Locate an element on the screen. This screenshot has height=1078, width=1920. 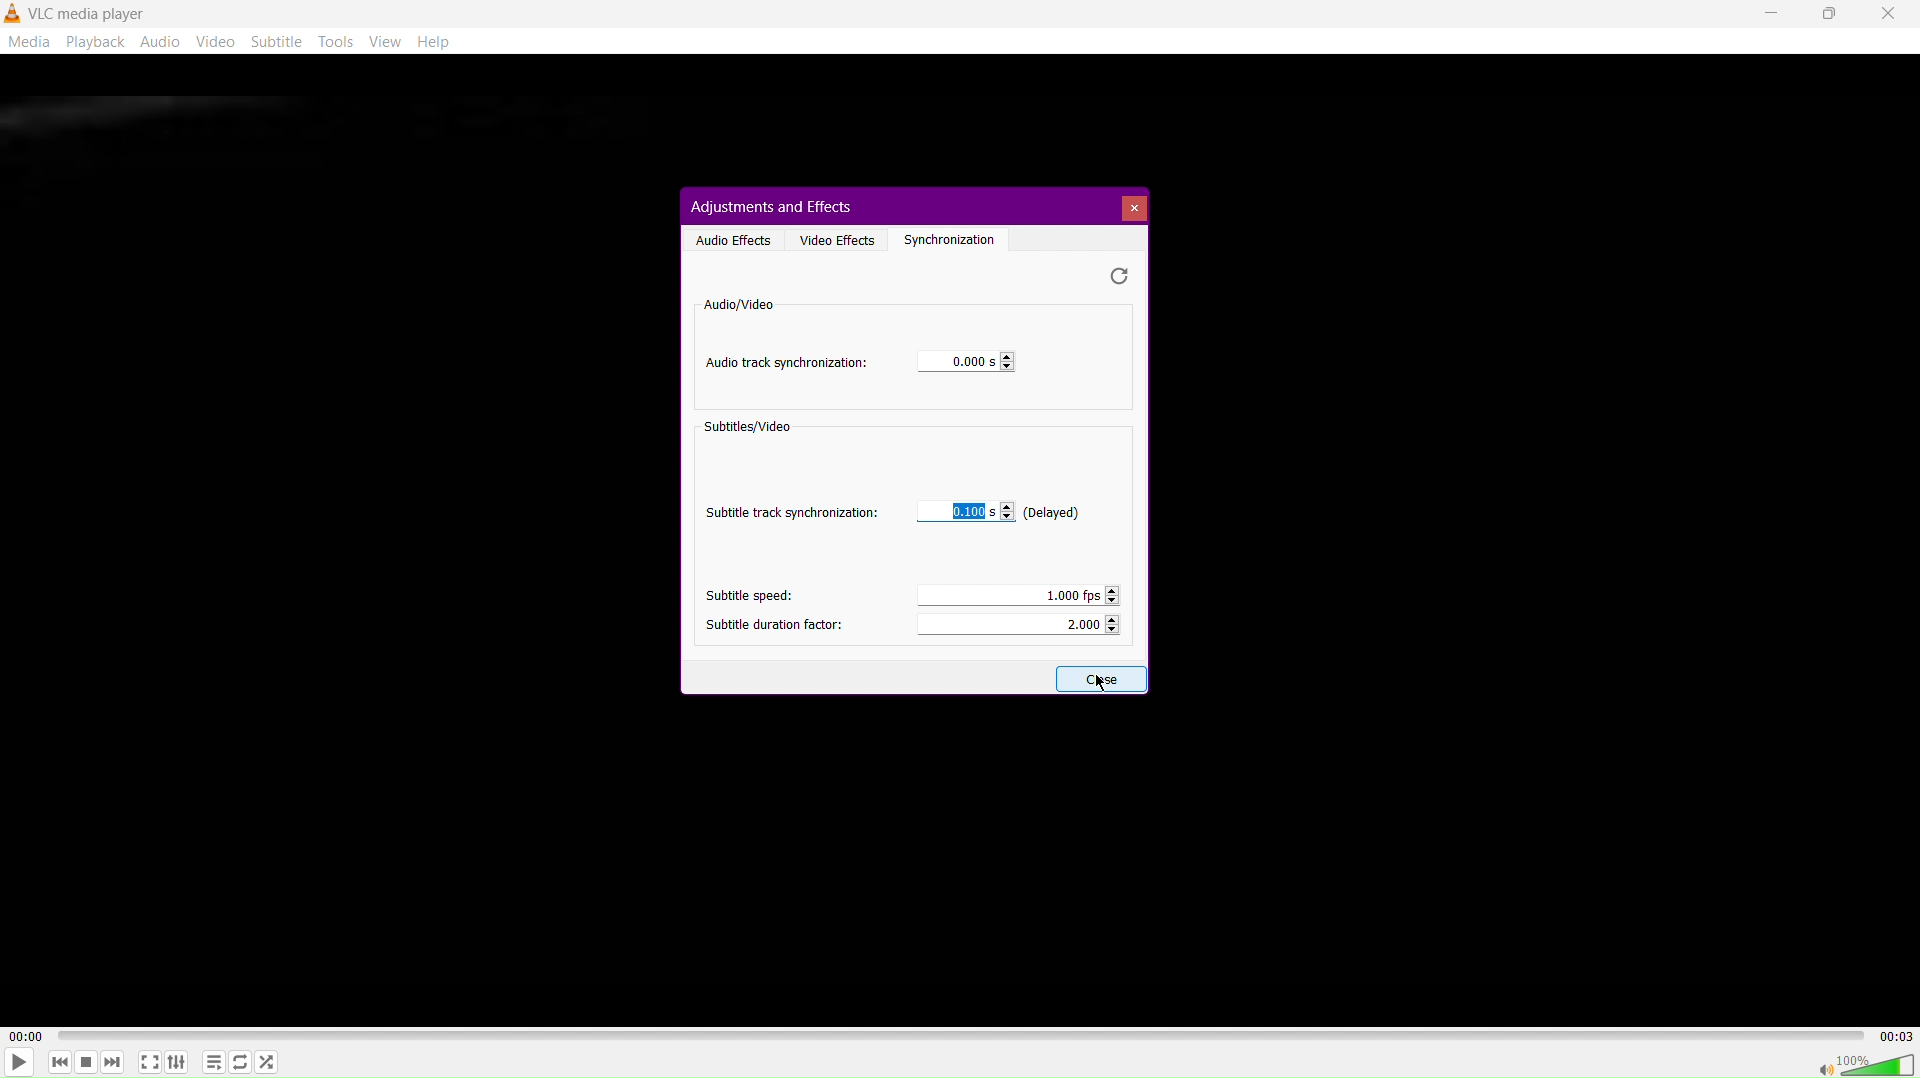
Audio Track synchronization is located at coordinates (787, 364).